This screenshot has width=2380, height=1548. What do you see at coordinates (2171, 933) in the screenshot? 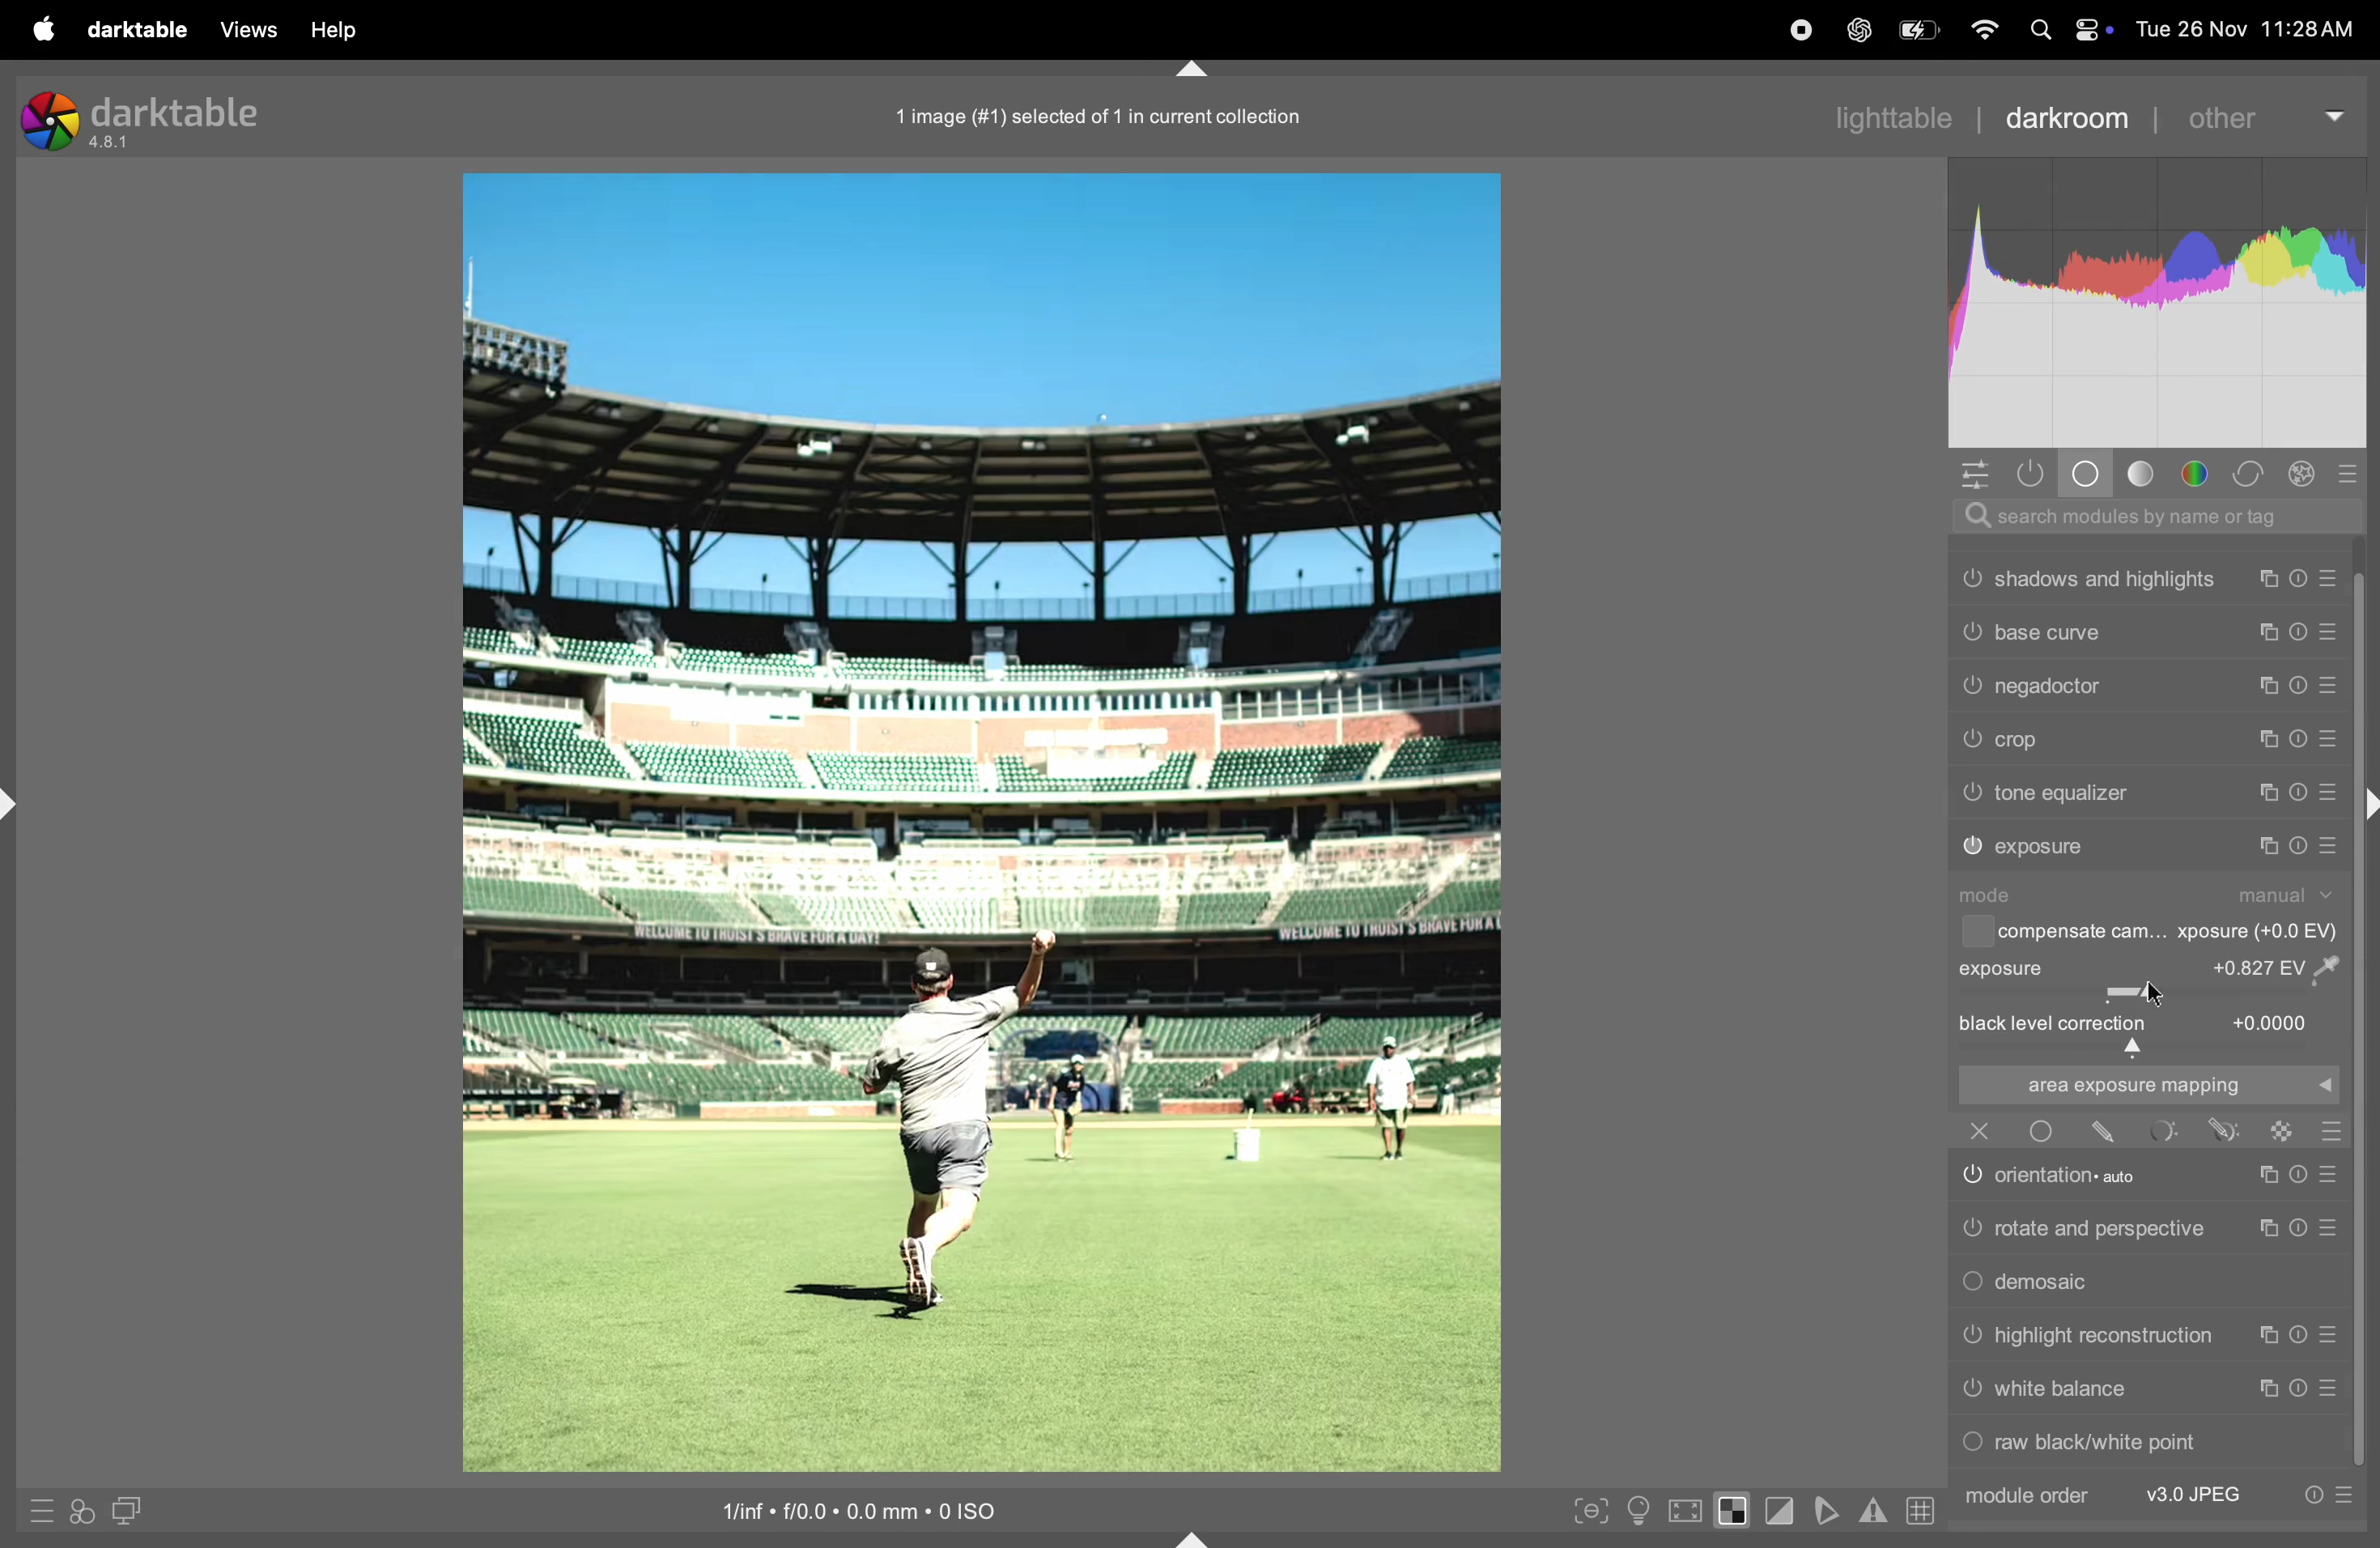
I see `compensate cam... xposure (+0.0 EV)` at bounding box center [2171, 933].